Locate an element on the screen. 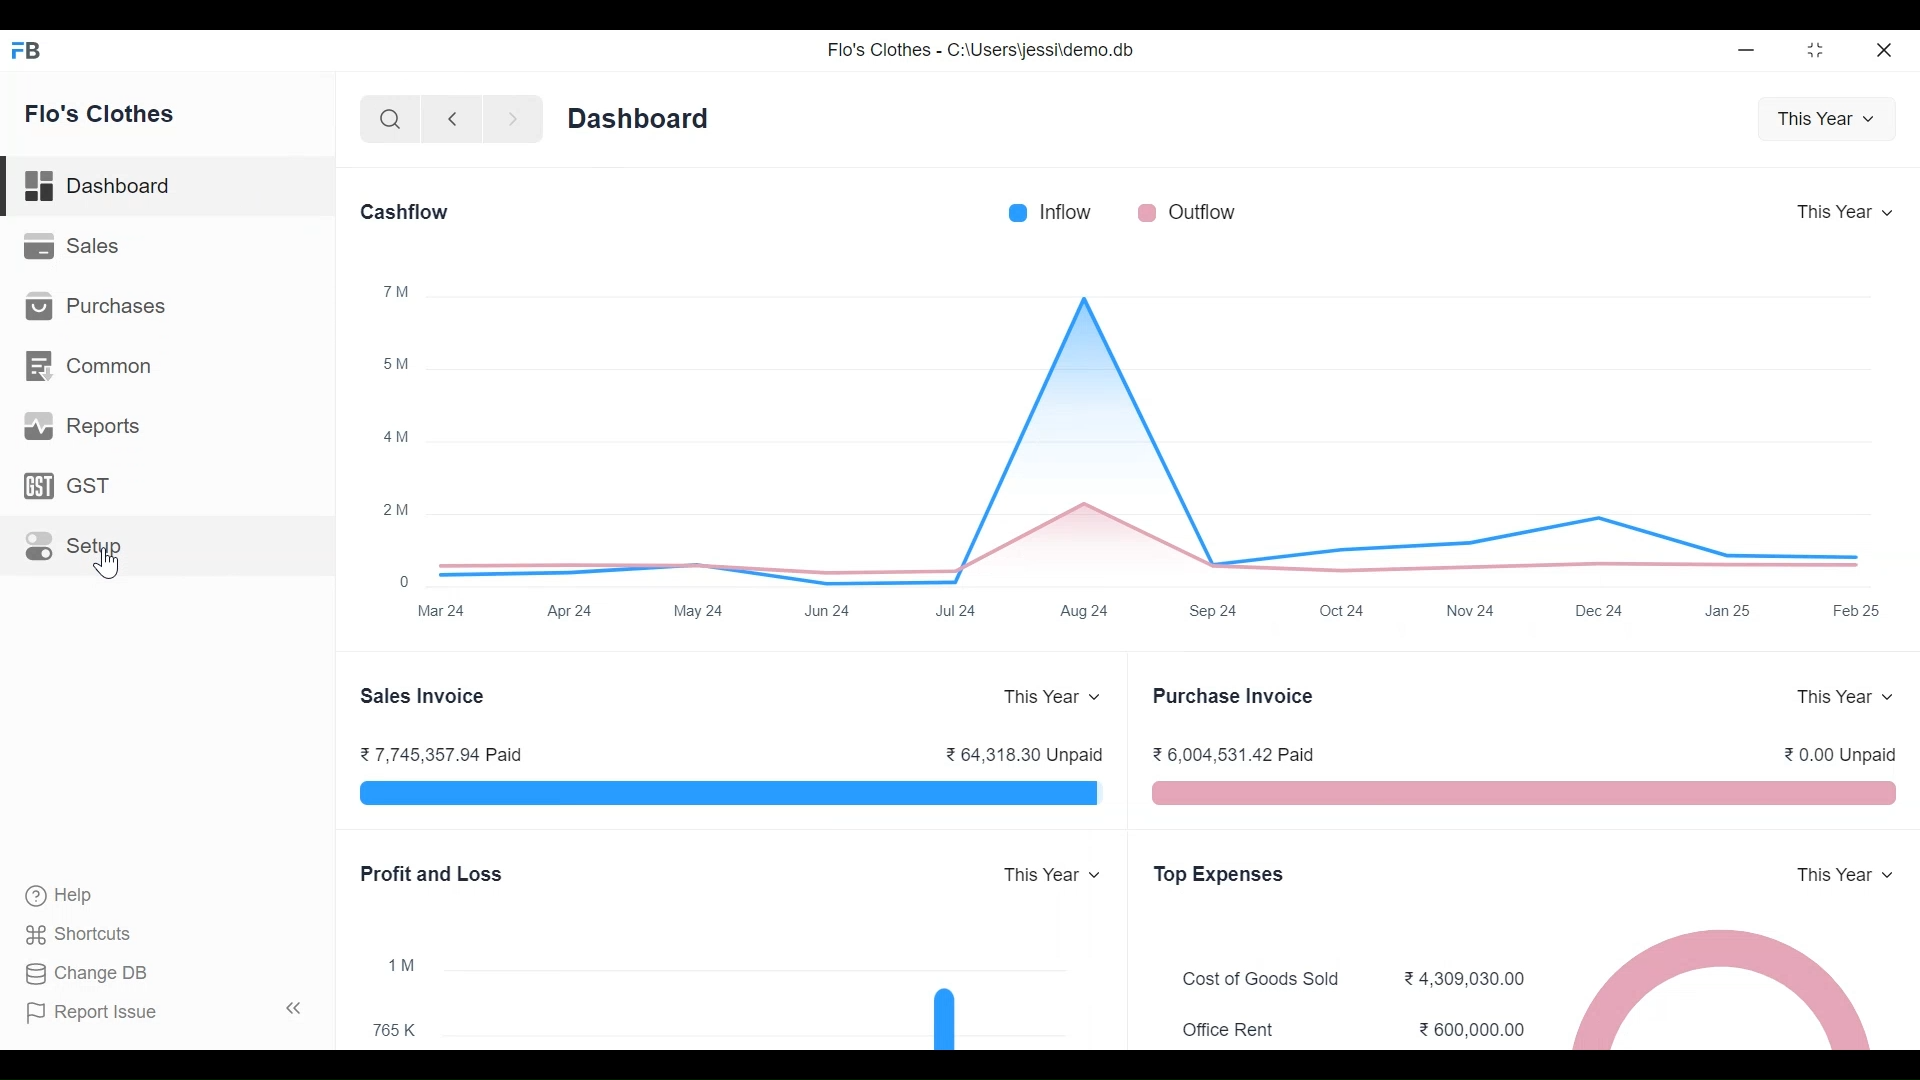 The height and width of the screenshot is (1080, 1920). 0 is located at coordinates (406, 581).